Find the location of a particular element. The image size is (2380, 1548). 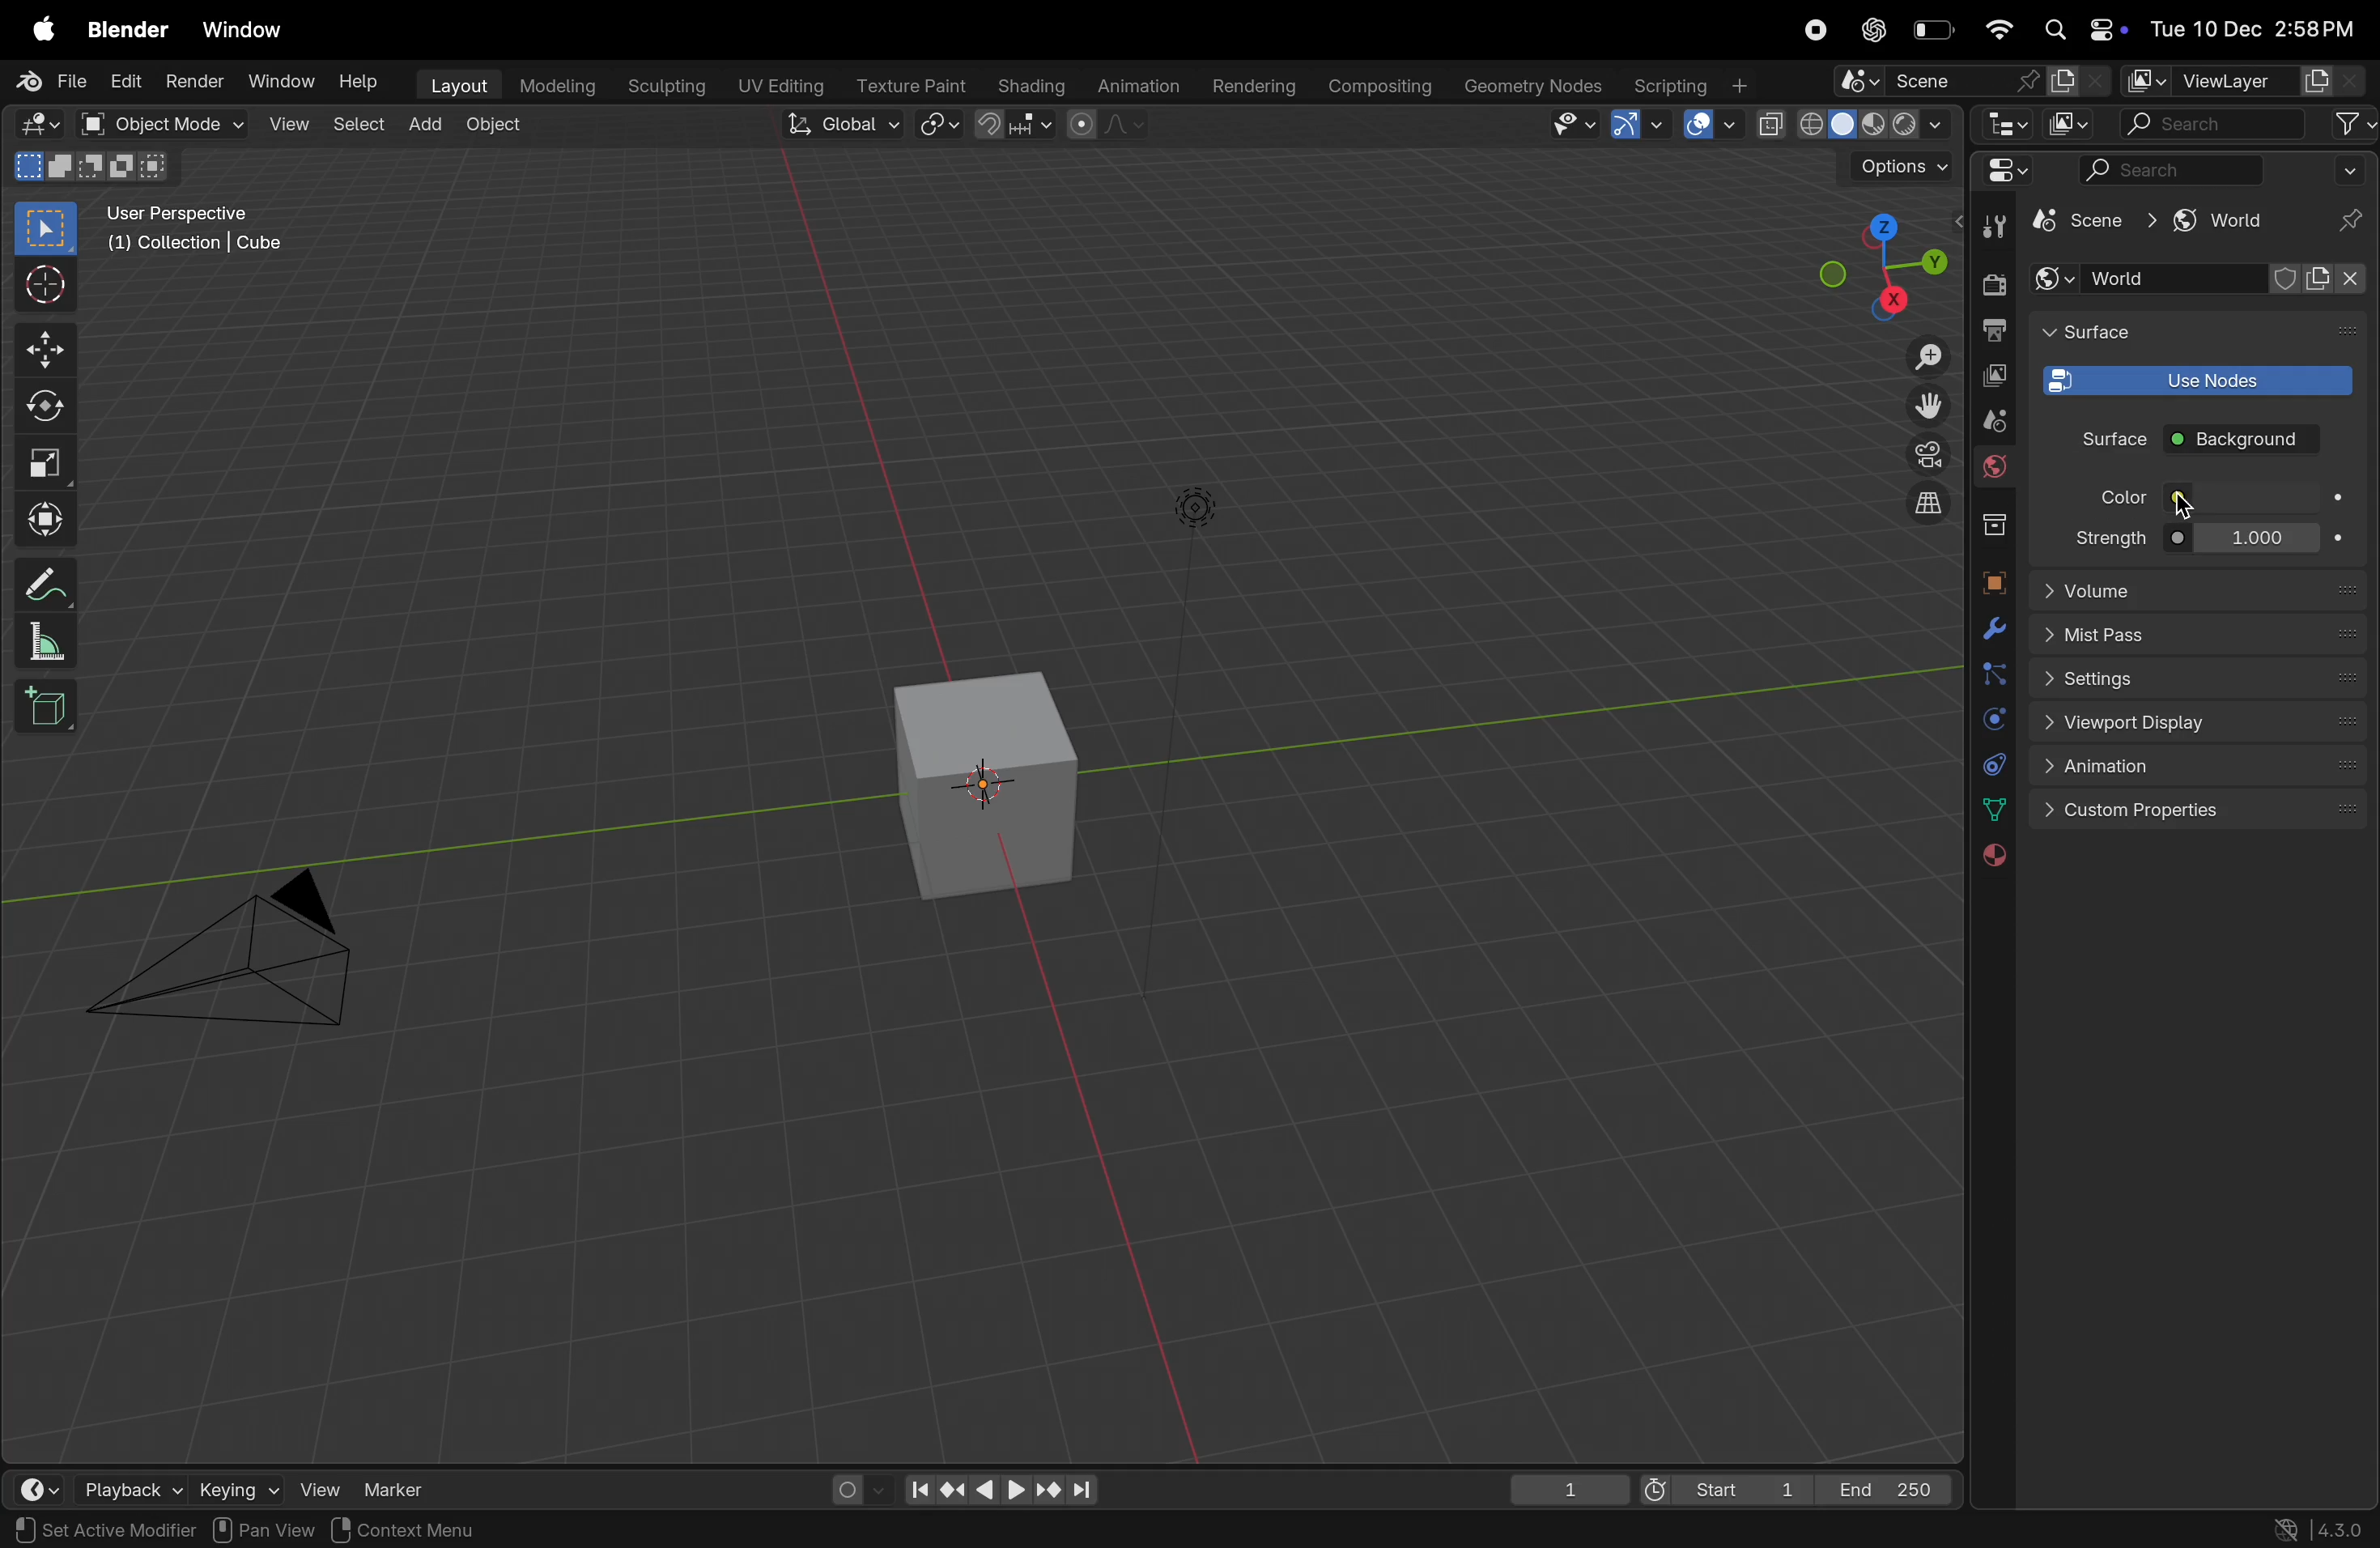

Display mode is located at coordinates (2071, 123).